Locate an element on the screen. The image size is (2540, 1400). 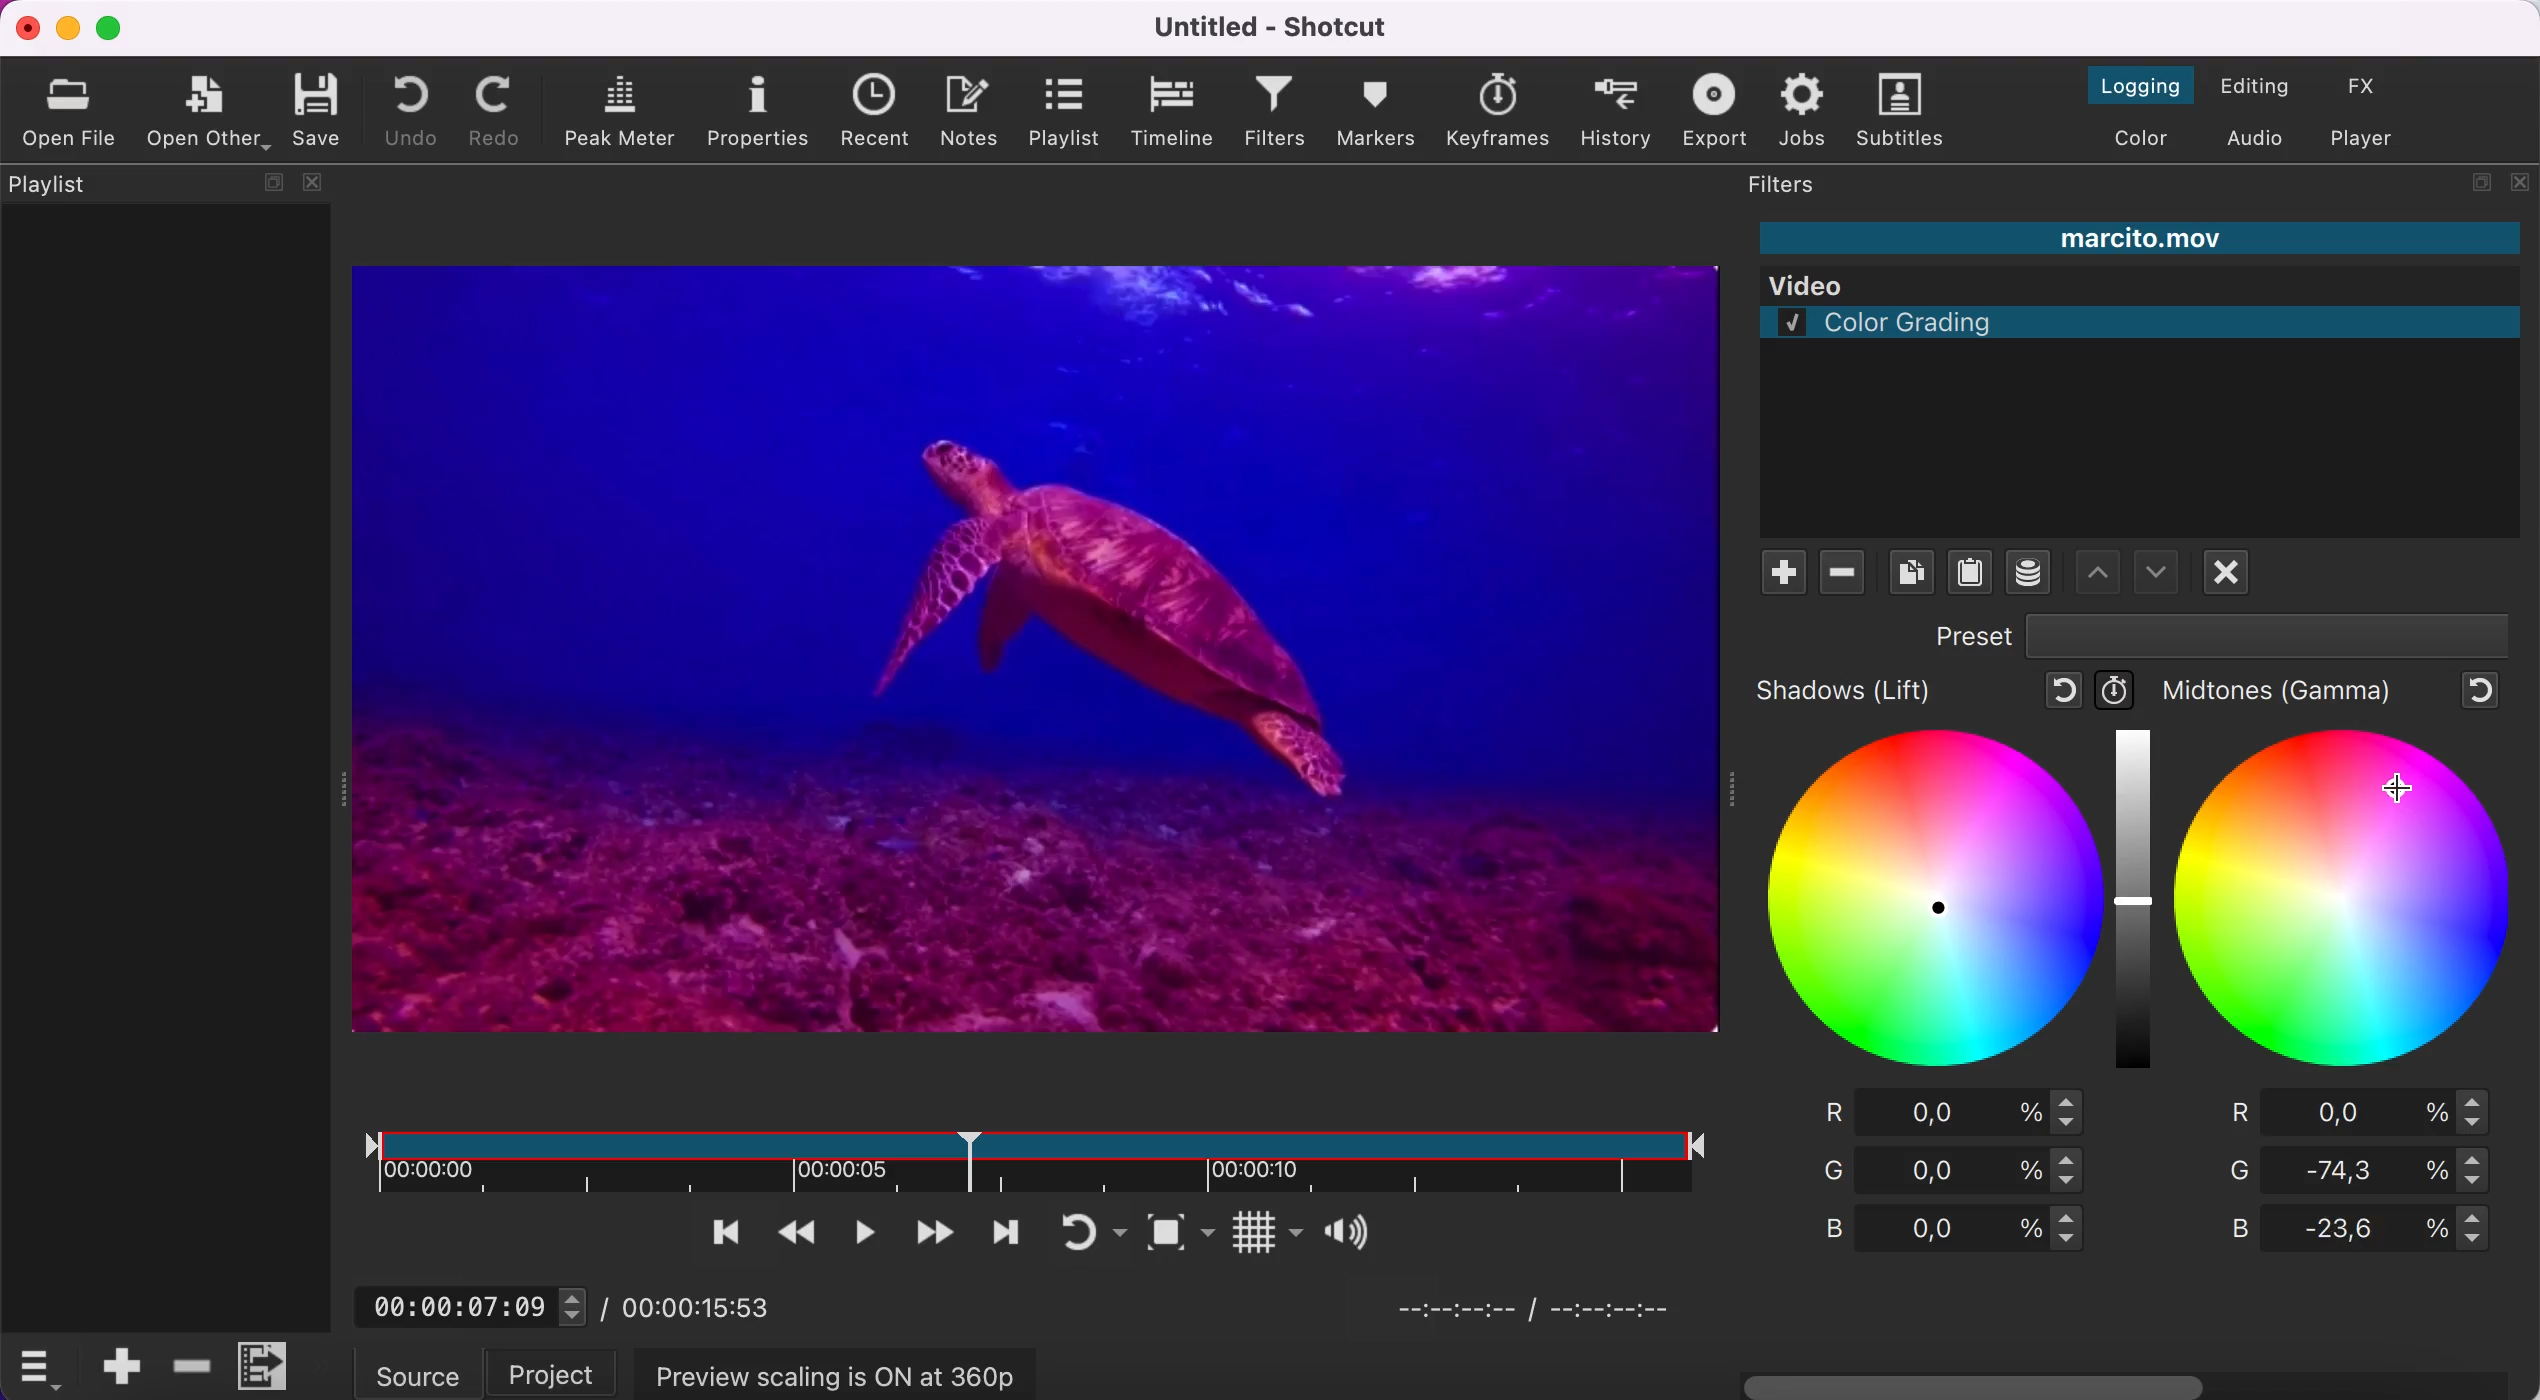
preview scaling is on at 360p is located at coordinates (830, 1375).